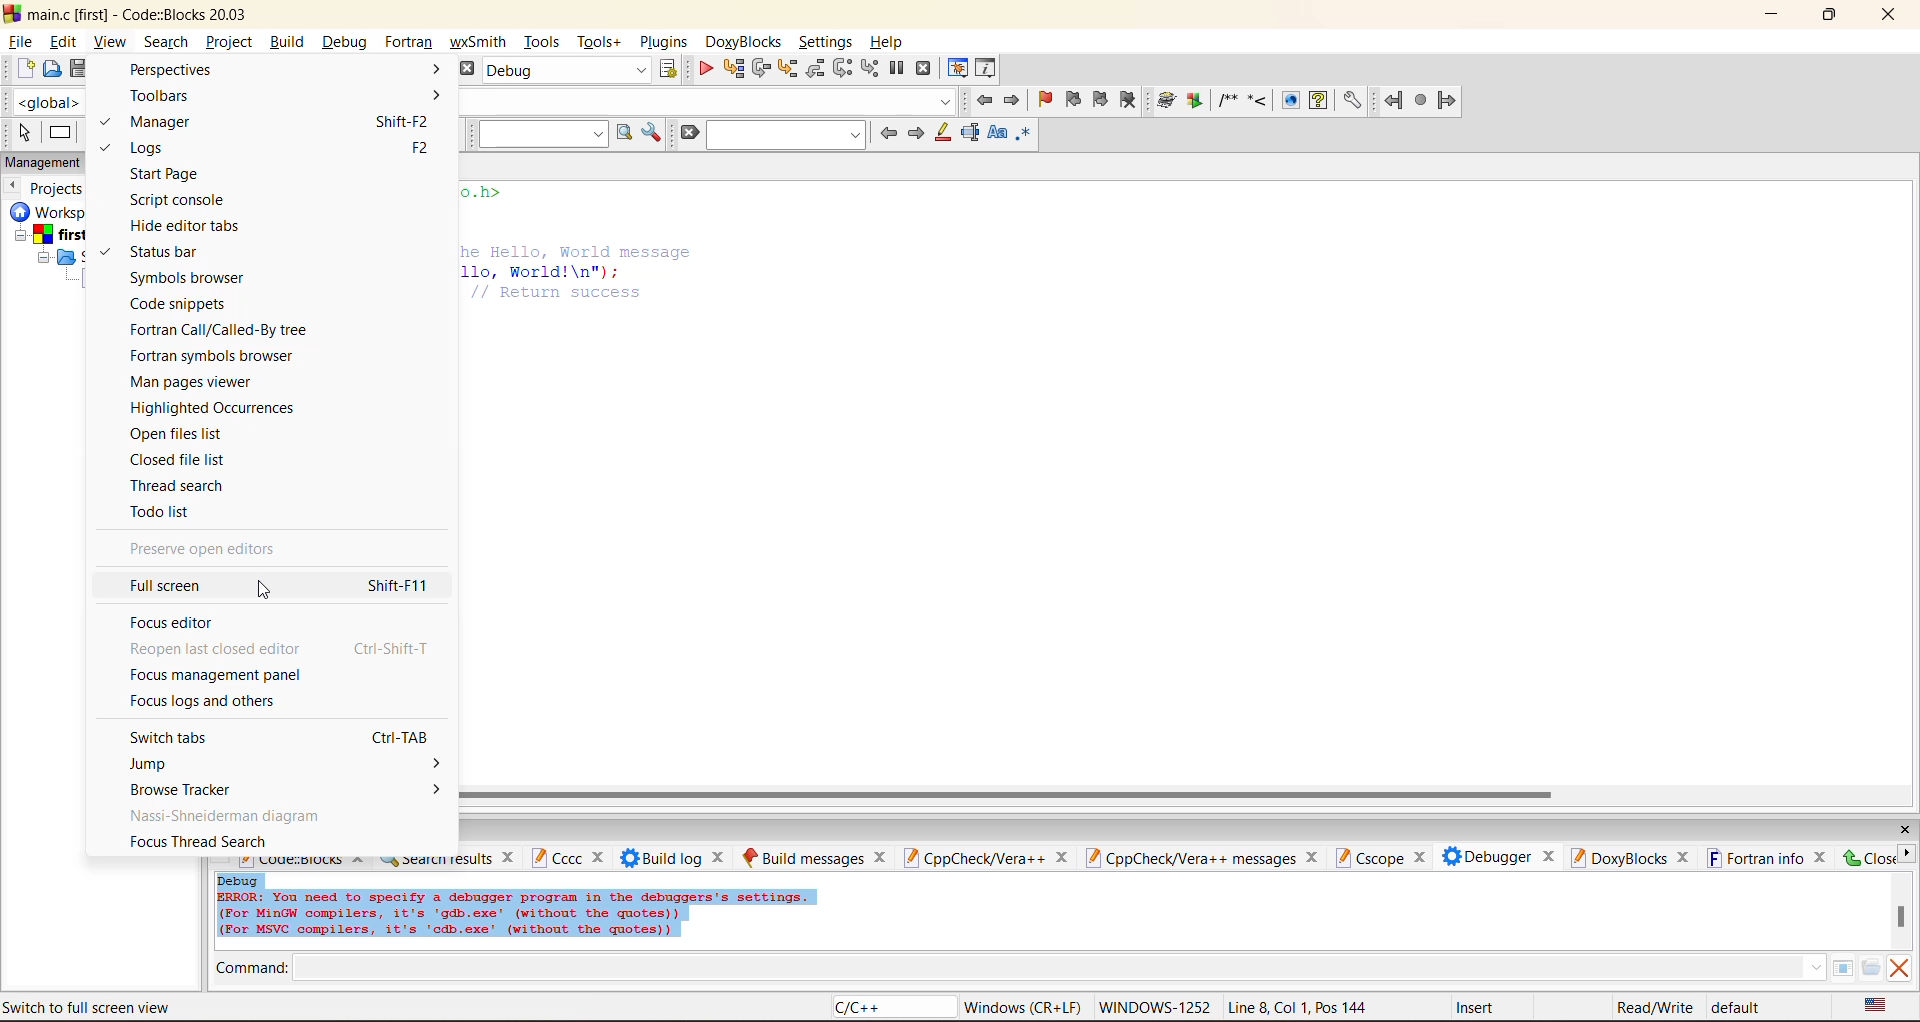 The width and height of the screenshot is (1920, 1022). I want to click on build log, so click(674, 857).